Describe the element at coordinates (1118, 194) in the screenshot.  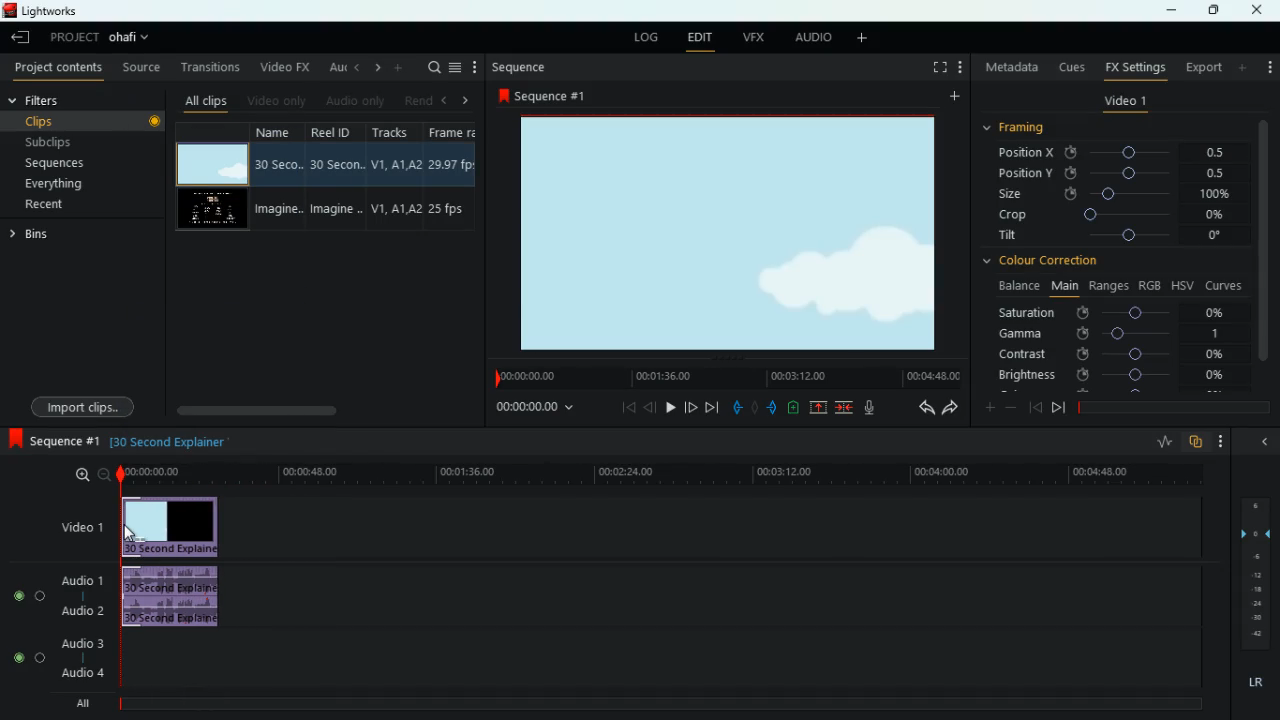
I see `size` at that location.